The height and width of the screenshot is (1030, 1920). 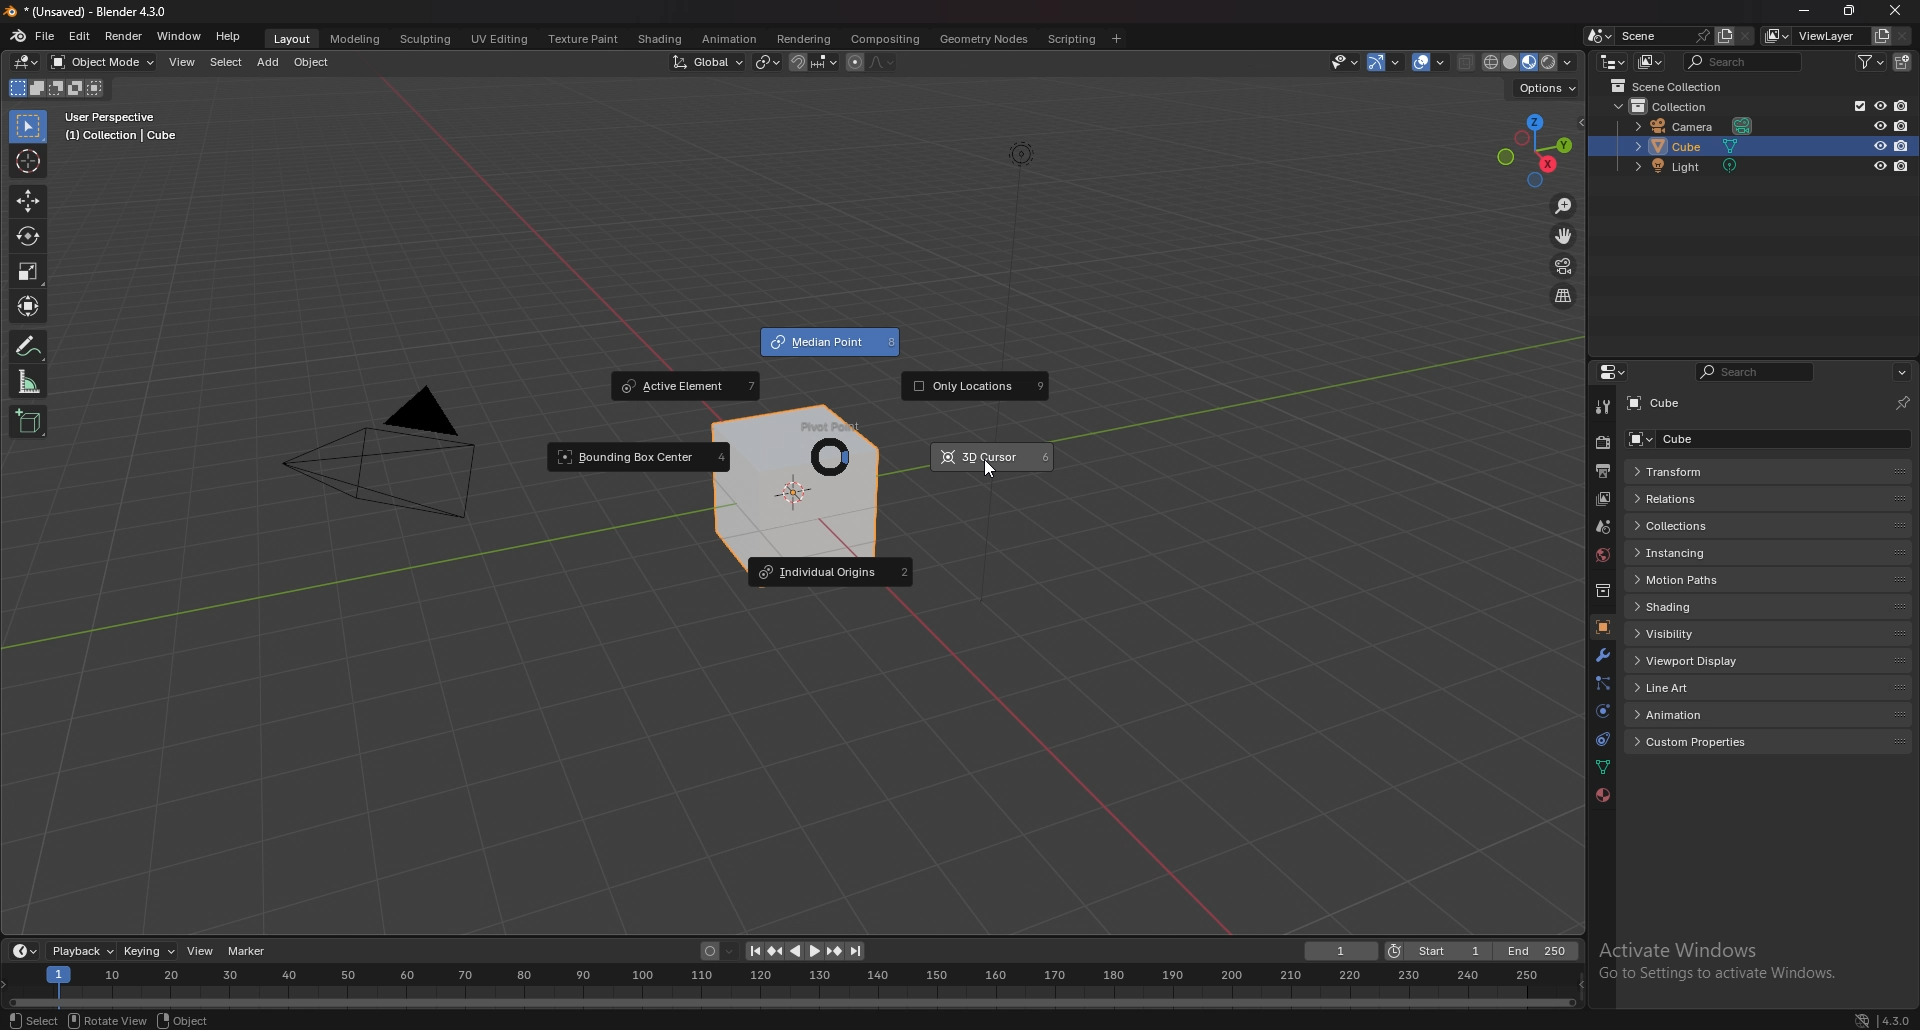 I want to click on sculpting, so click(x=425, y=38).